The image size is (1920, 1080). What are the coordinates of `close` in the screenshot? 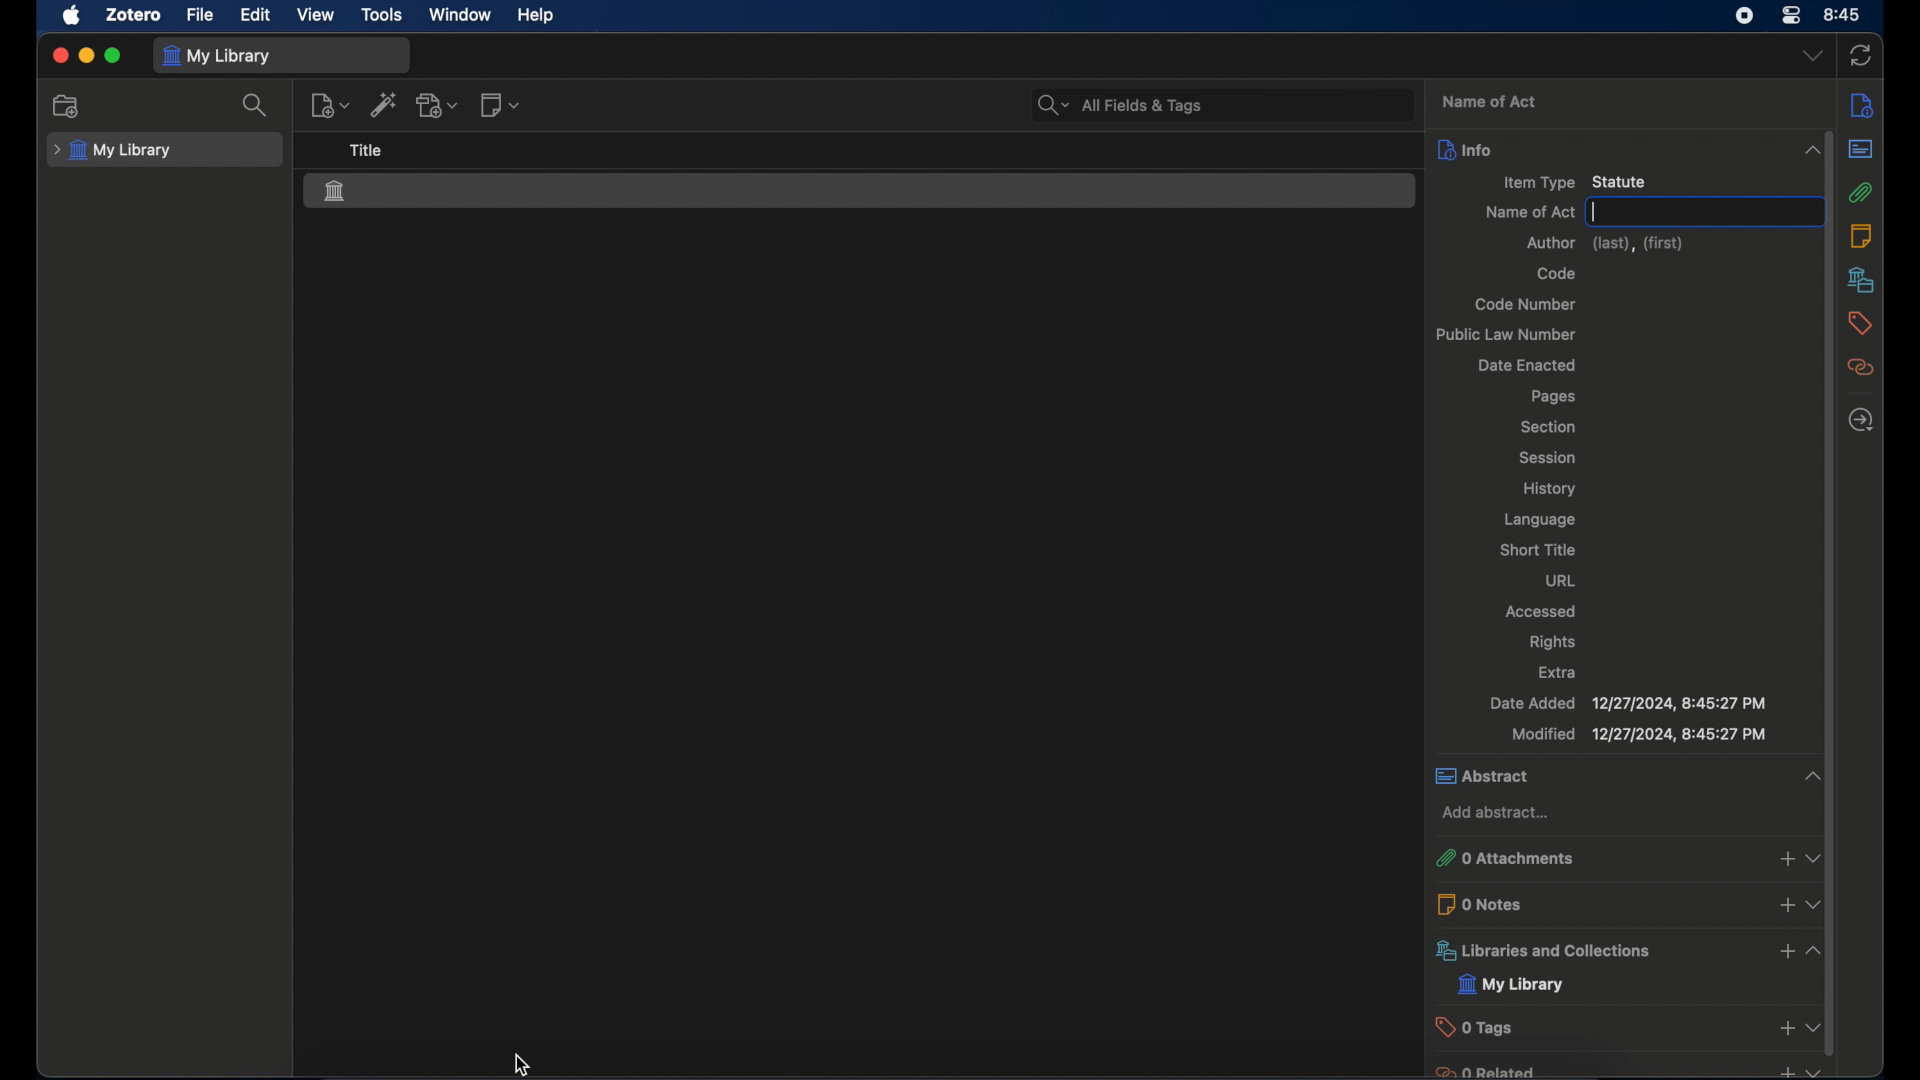 It's located at (60, 56).